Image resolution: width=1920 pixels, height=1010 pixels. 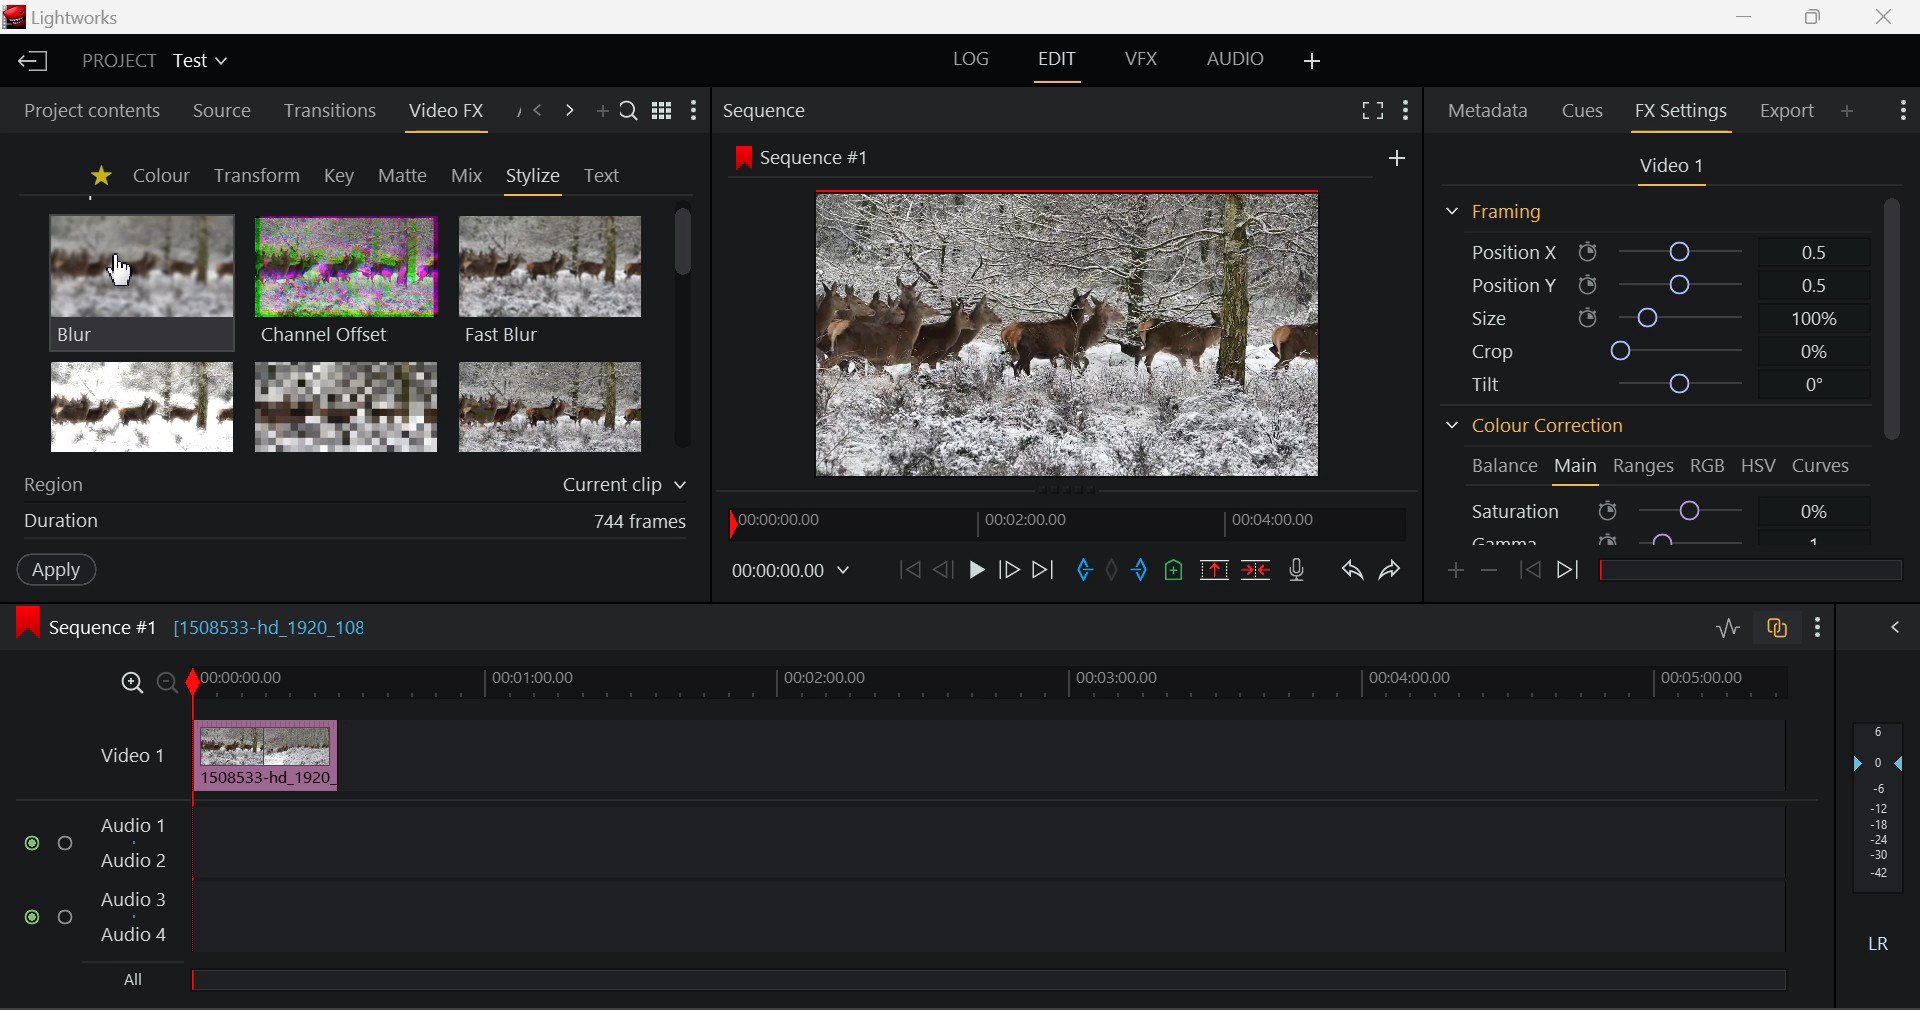 I want to click on Previous Panel, so click(x=538, y=111).